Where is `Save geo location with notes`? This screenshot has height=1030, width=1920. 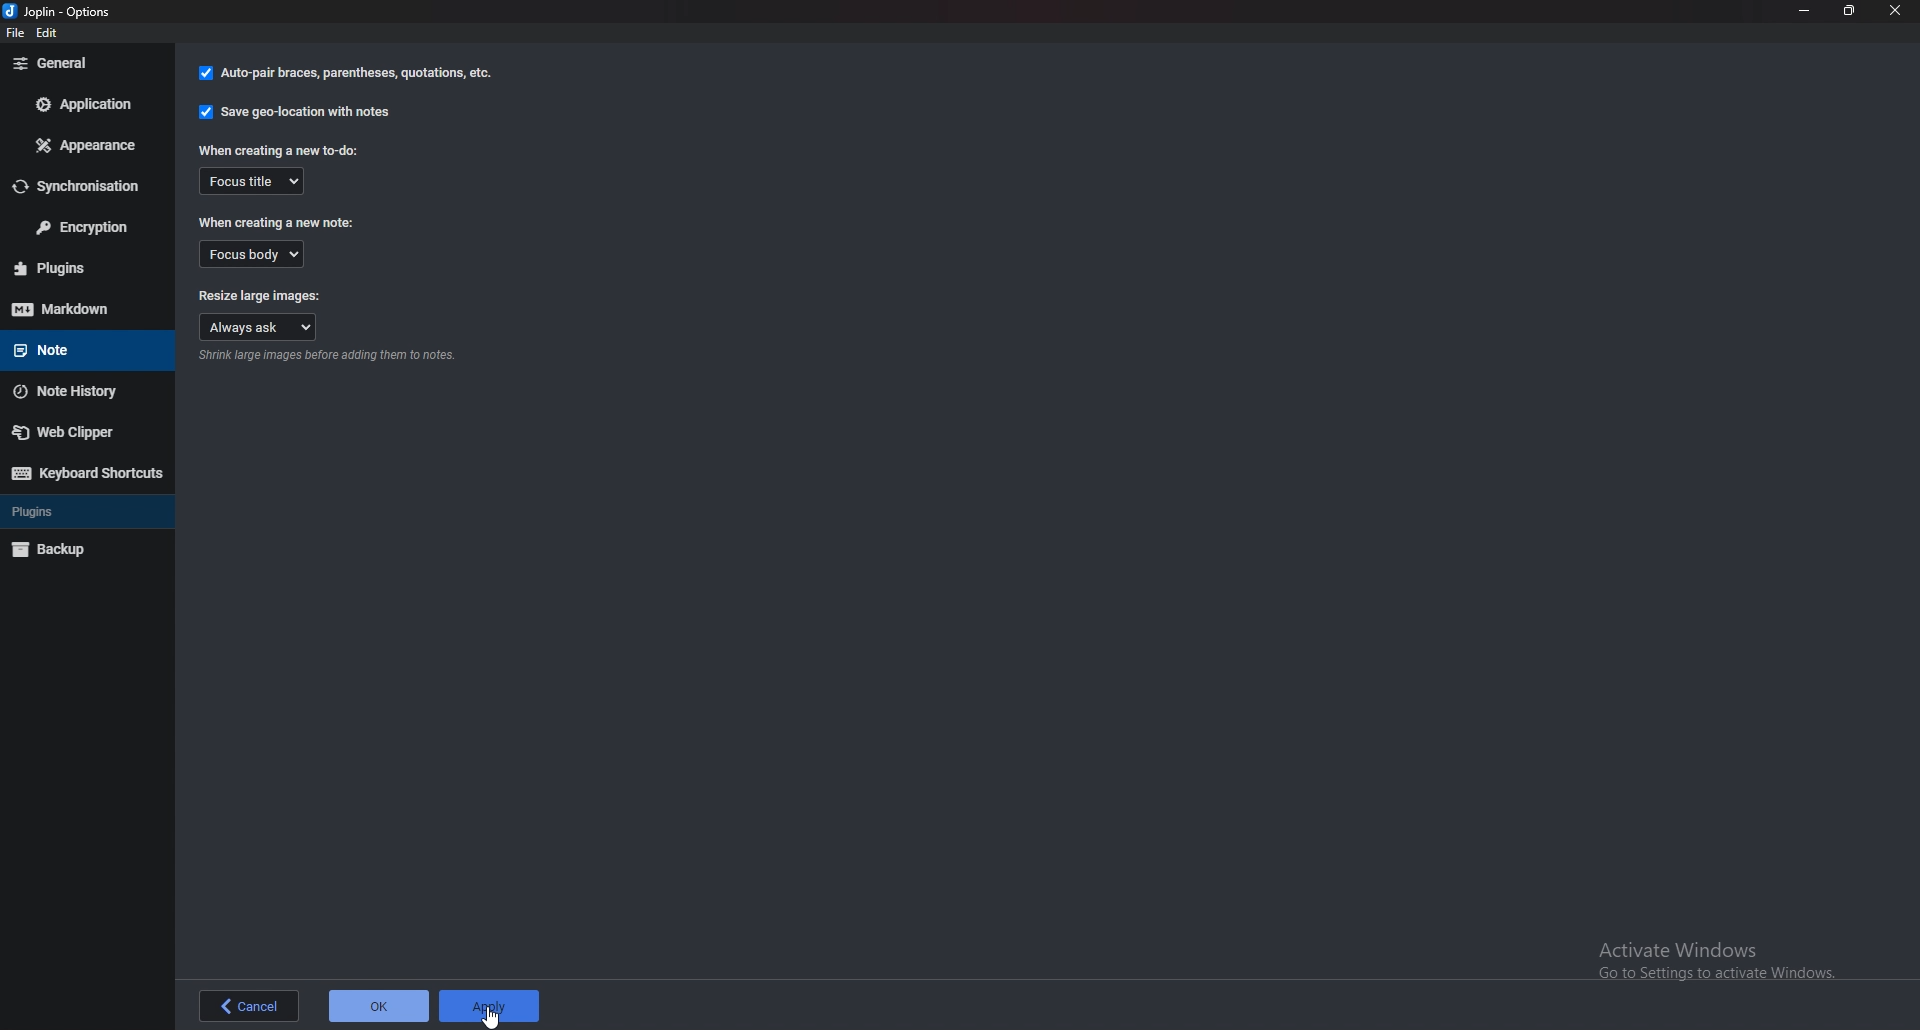
Save geo location with notes is located at coordinates (302, 112).